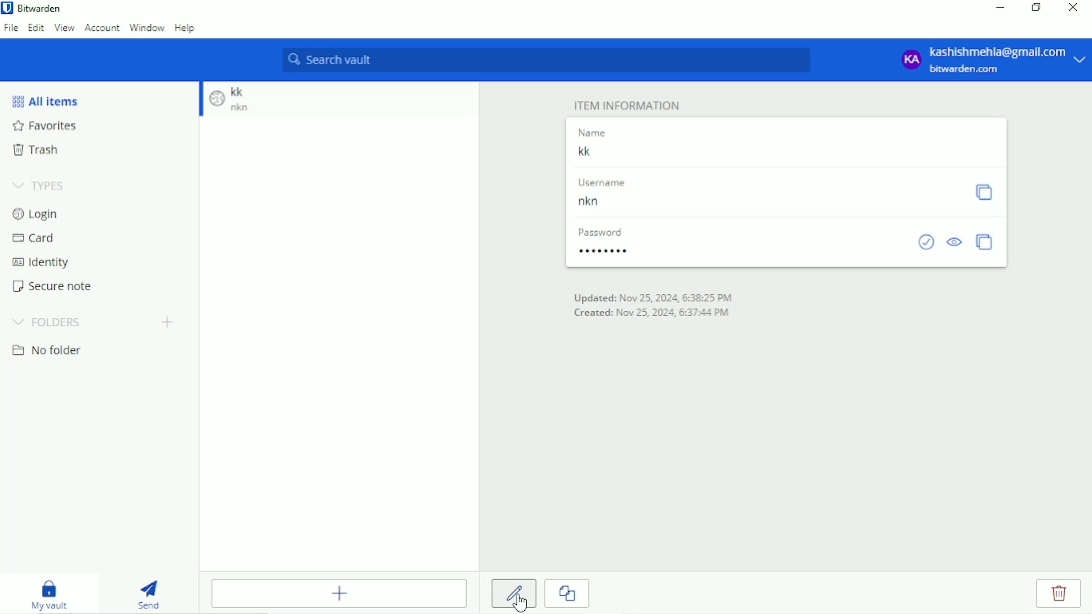 The image size is (1092, 614). Describe the element at coordinates (64, 28) in the screenshot. I see `View` at that location.